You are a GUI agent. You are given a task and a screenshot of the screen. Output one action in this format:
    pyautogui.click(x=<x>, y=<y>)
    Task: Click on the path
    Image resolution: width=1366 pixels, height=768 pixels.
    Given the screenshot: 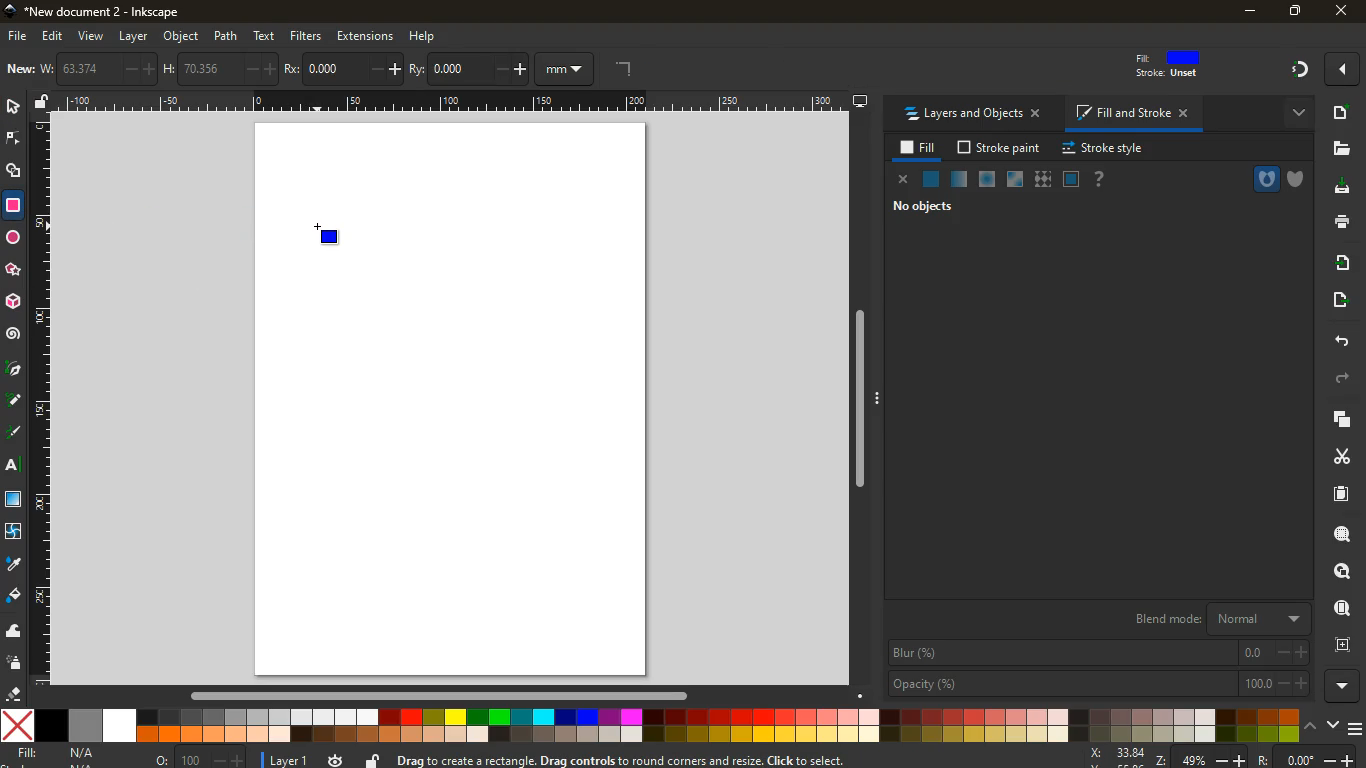 What is the action you would take?
    pyautogui.click(x=225, y=36)
    